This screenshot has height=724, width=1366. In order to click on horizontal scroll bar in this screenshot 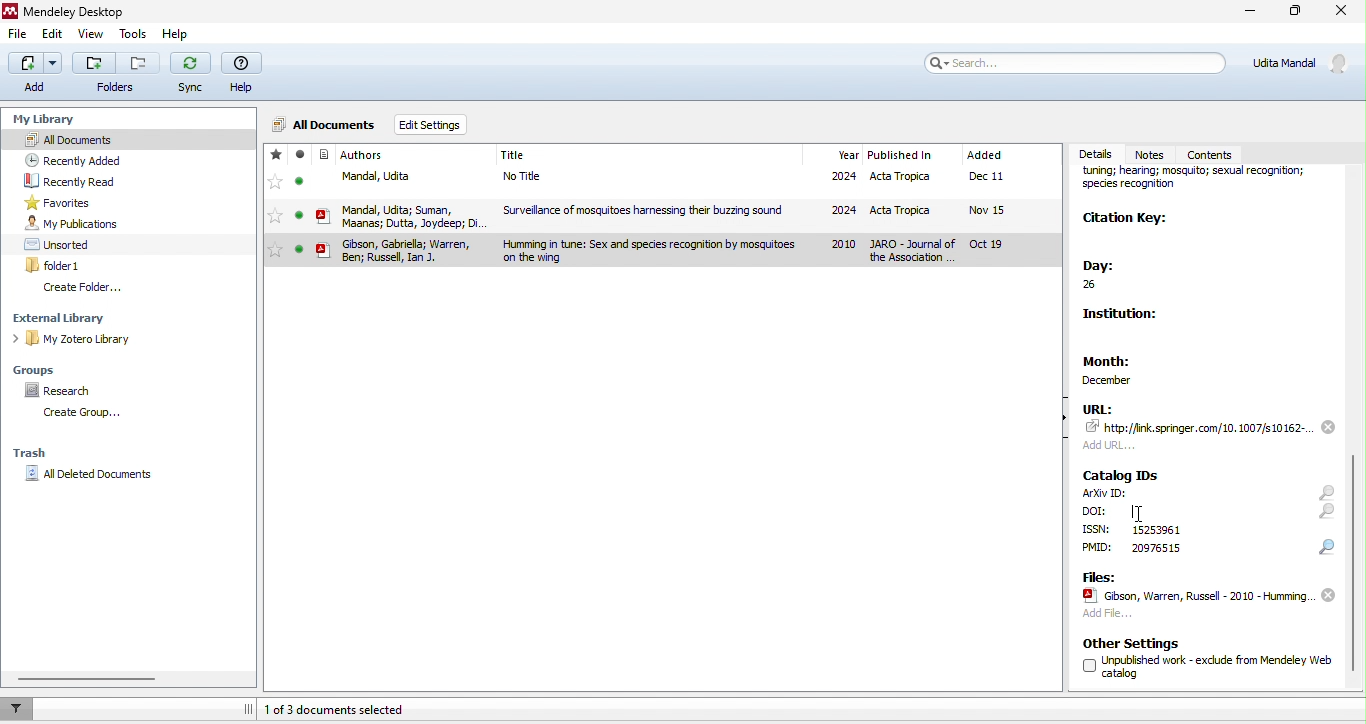, I will do `click(91, 679)`.